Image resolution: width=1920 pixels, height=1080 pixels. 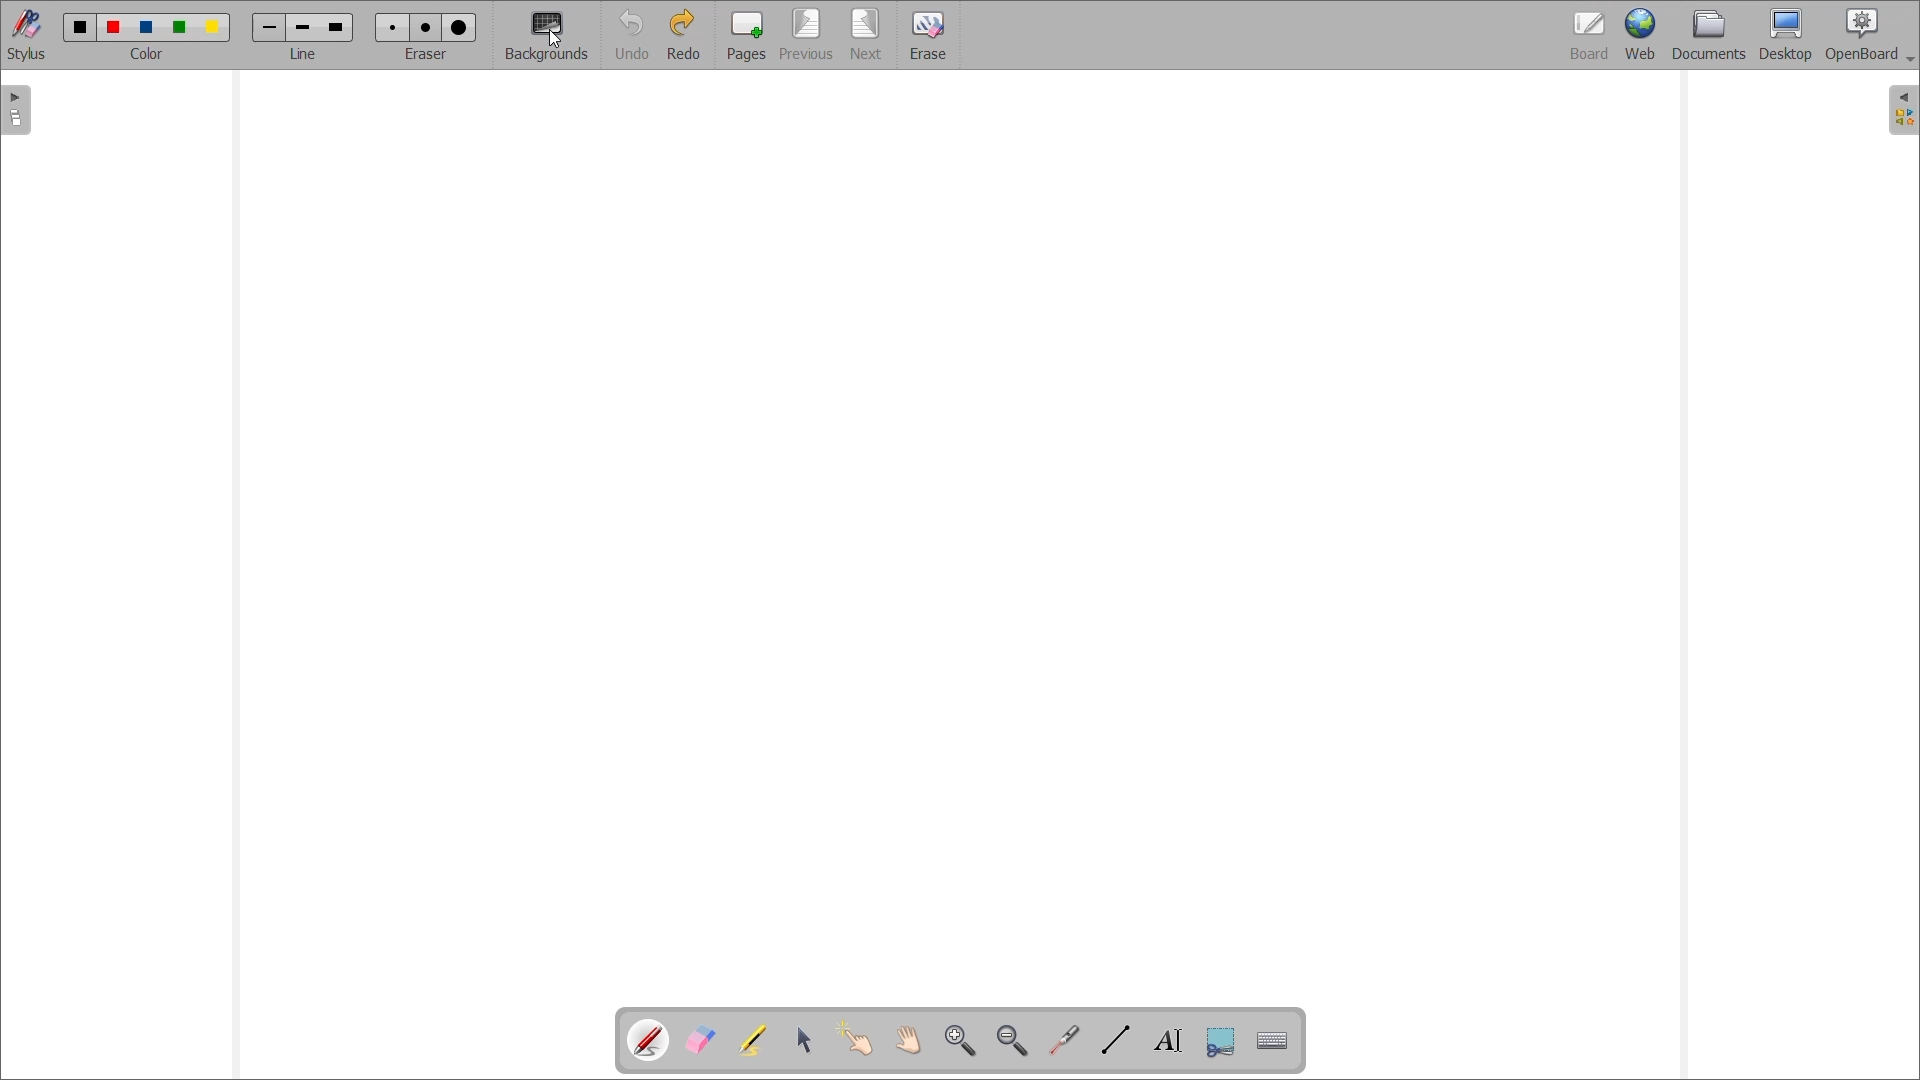 I want to click on Capture part of the screen, so click(x=1221, y=1042).